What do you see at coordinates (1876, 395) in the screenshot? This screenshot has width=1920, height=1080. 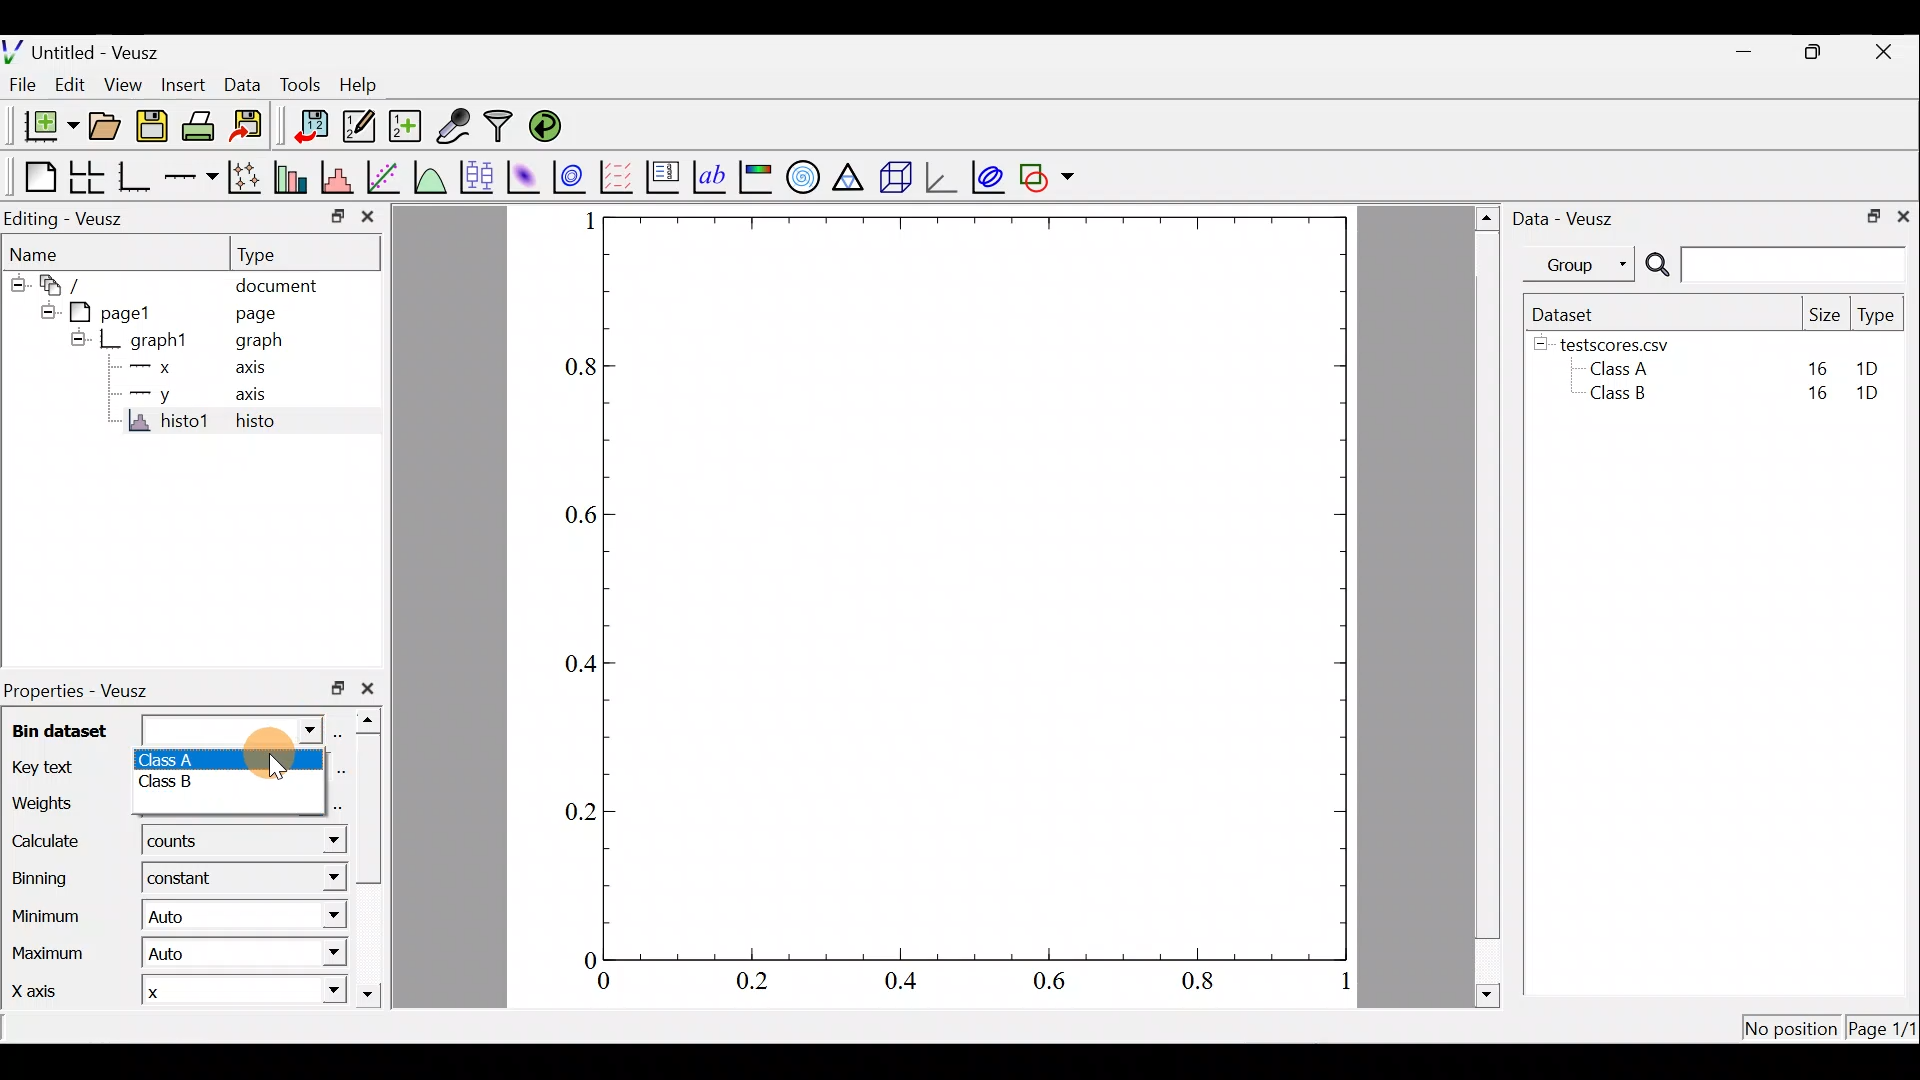 I see `1D` at bounding box center [1876, 395].